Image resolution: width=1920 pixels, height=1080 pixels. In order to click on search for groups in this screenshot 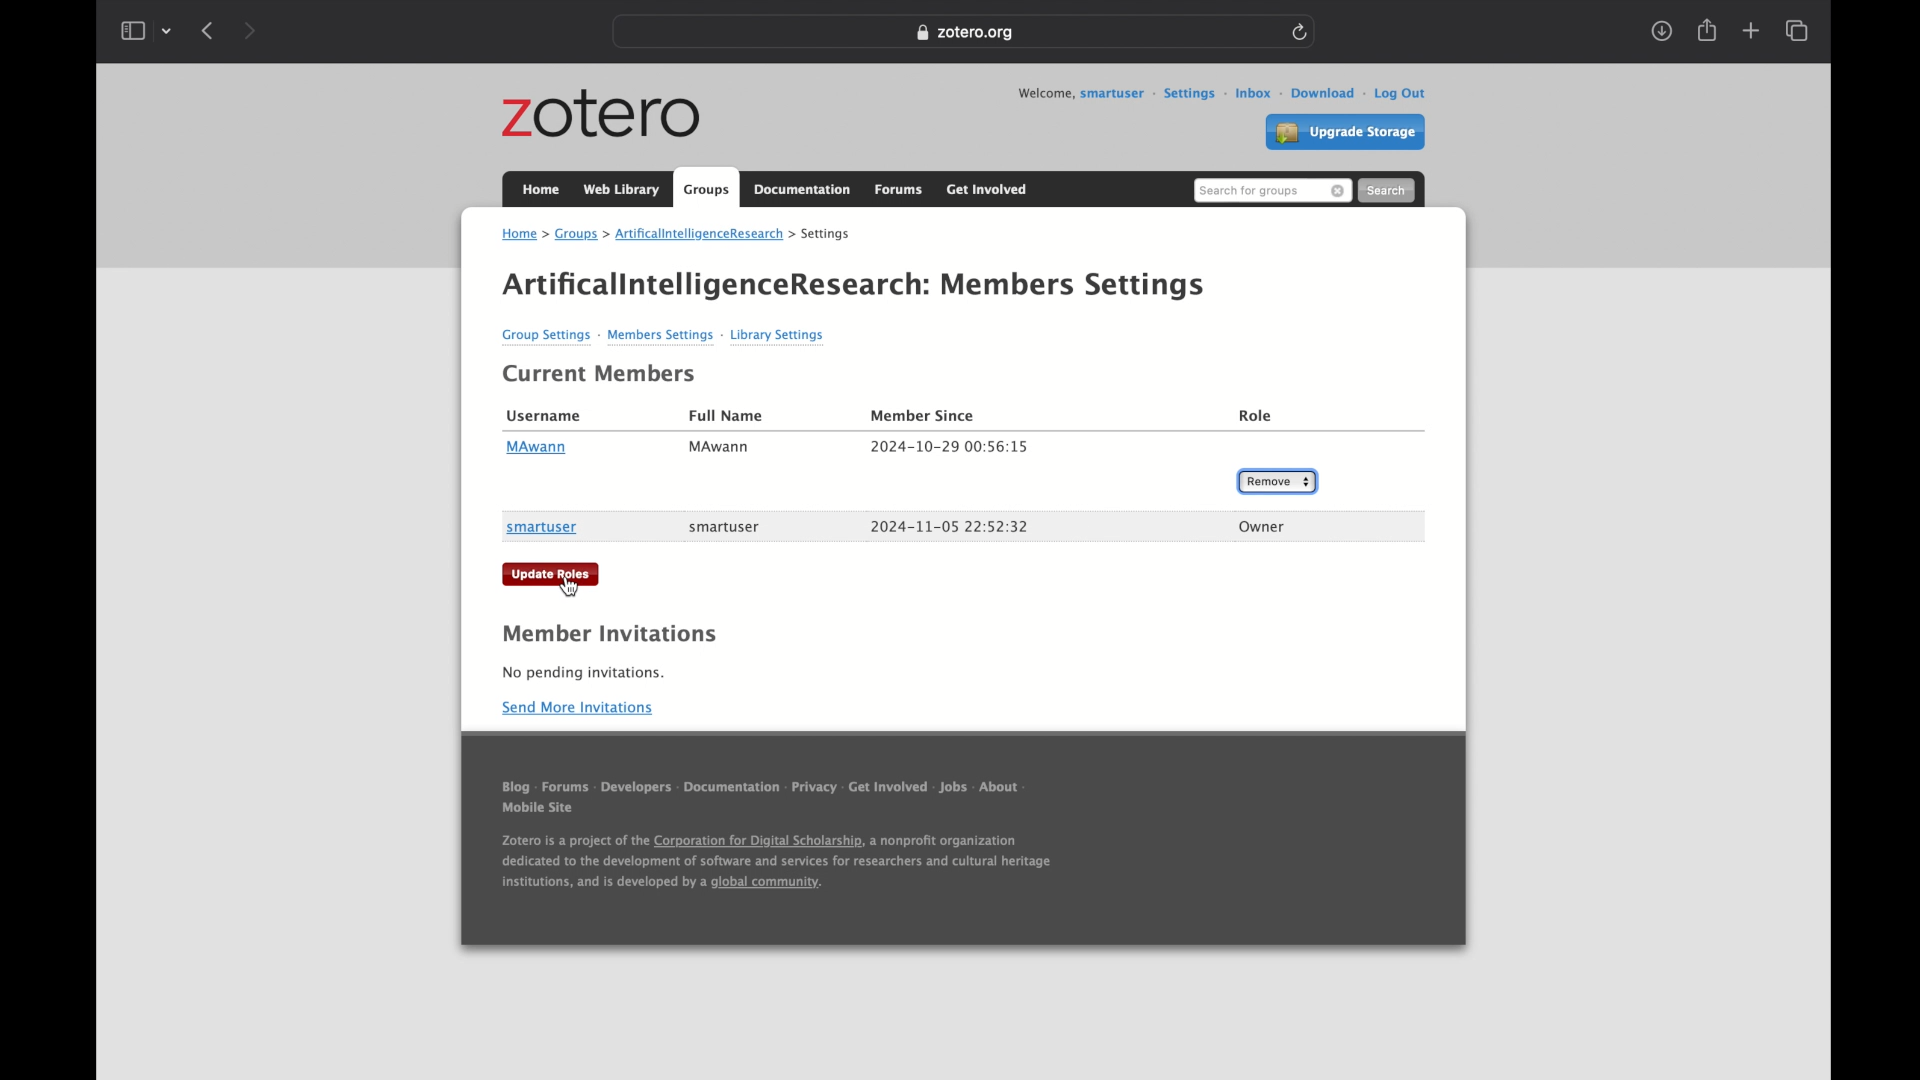, I will do `click(1249, 192)`.